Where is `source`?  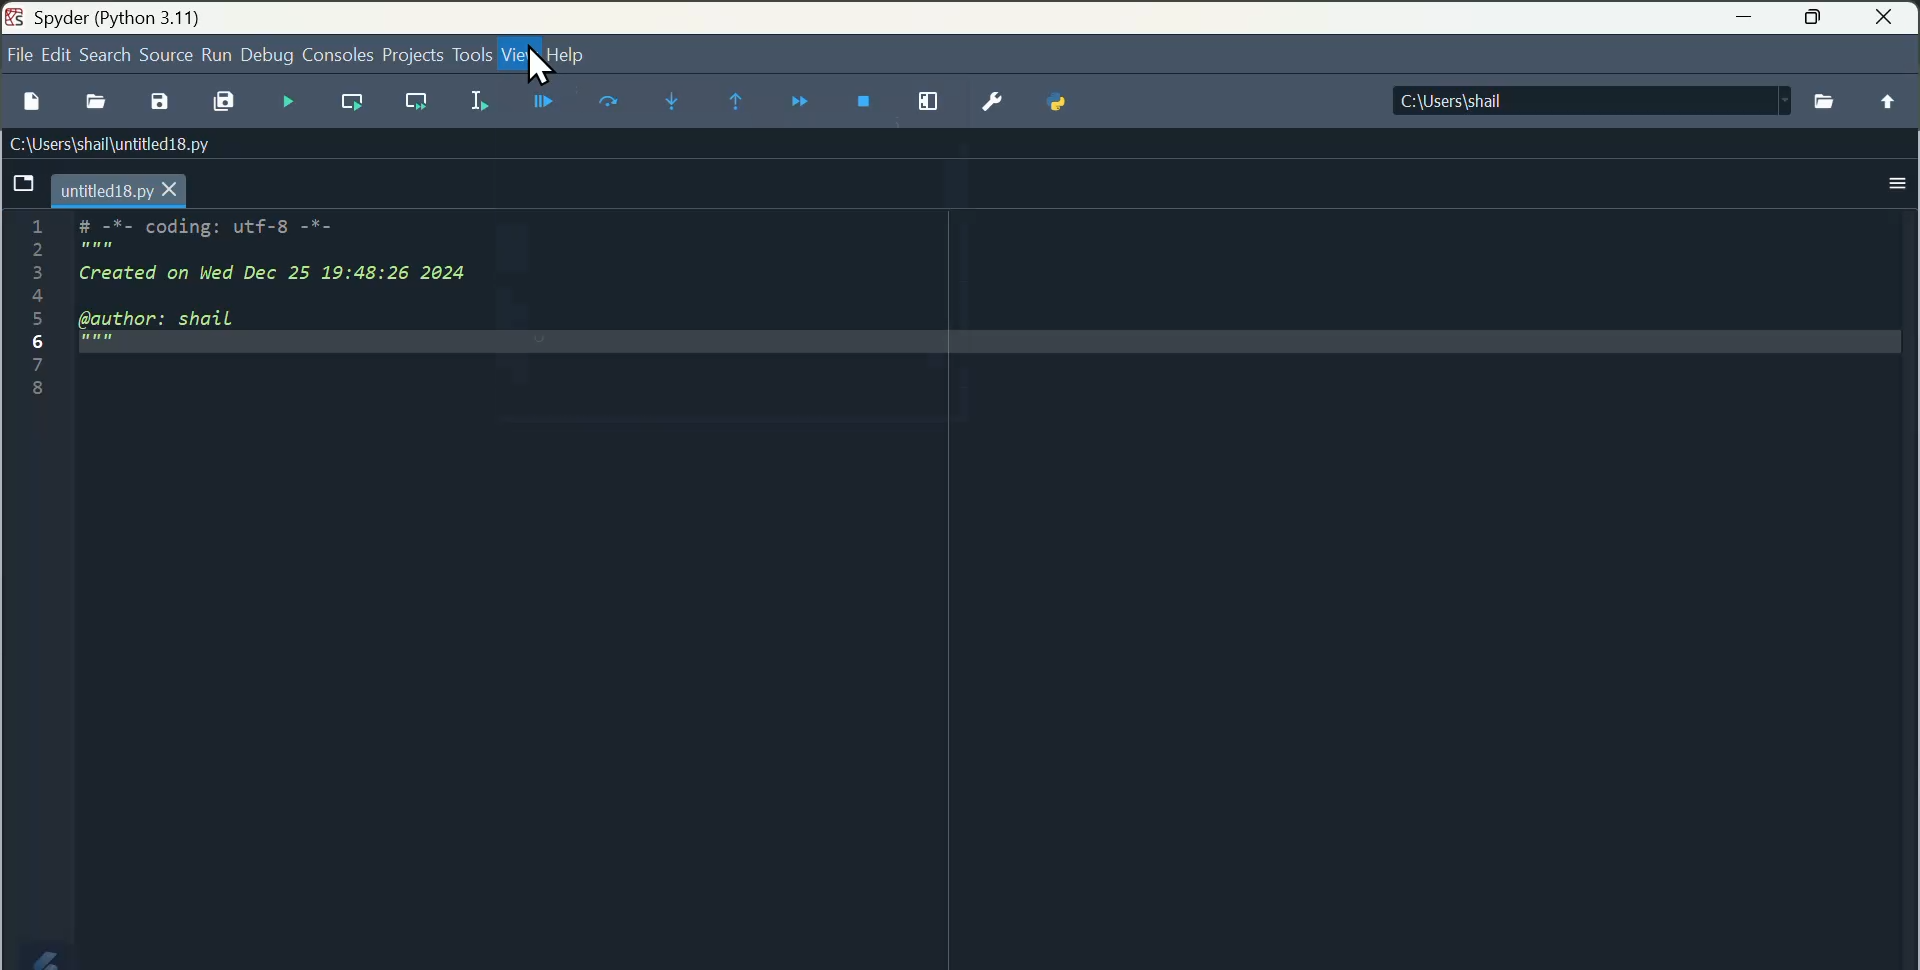
source is located at coordinates (162, 53).